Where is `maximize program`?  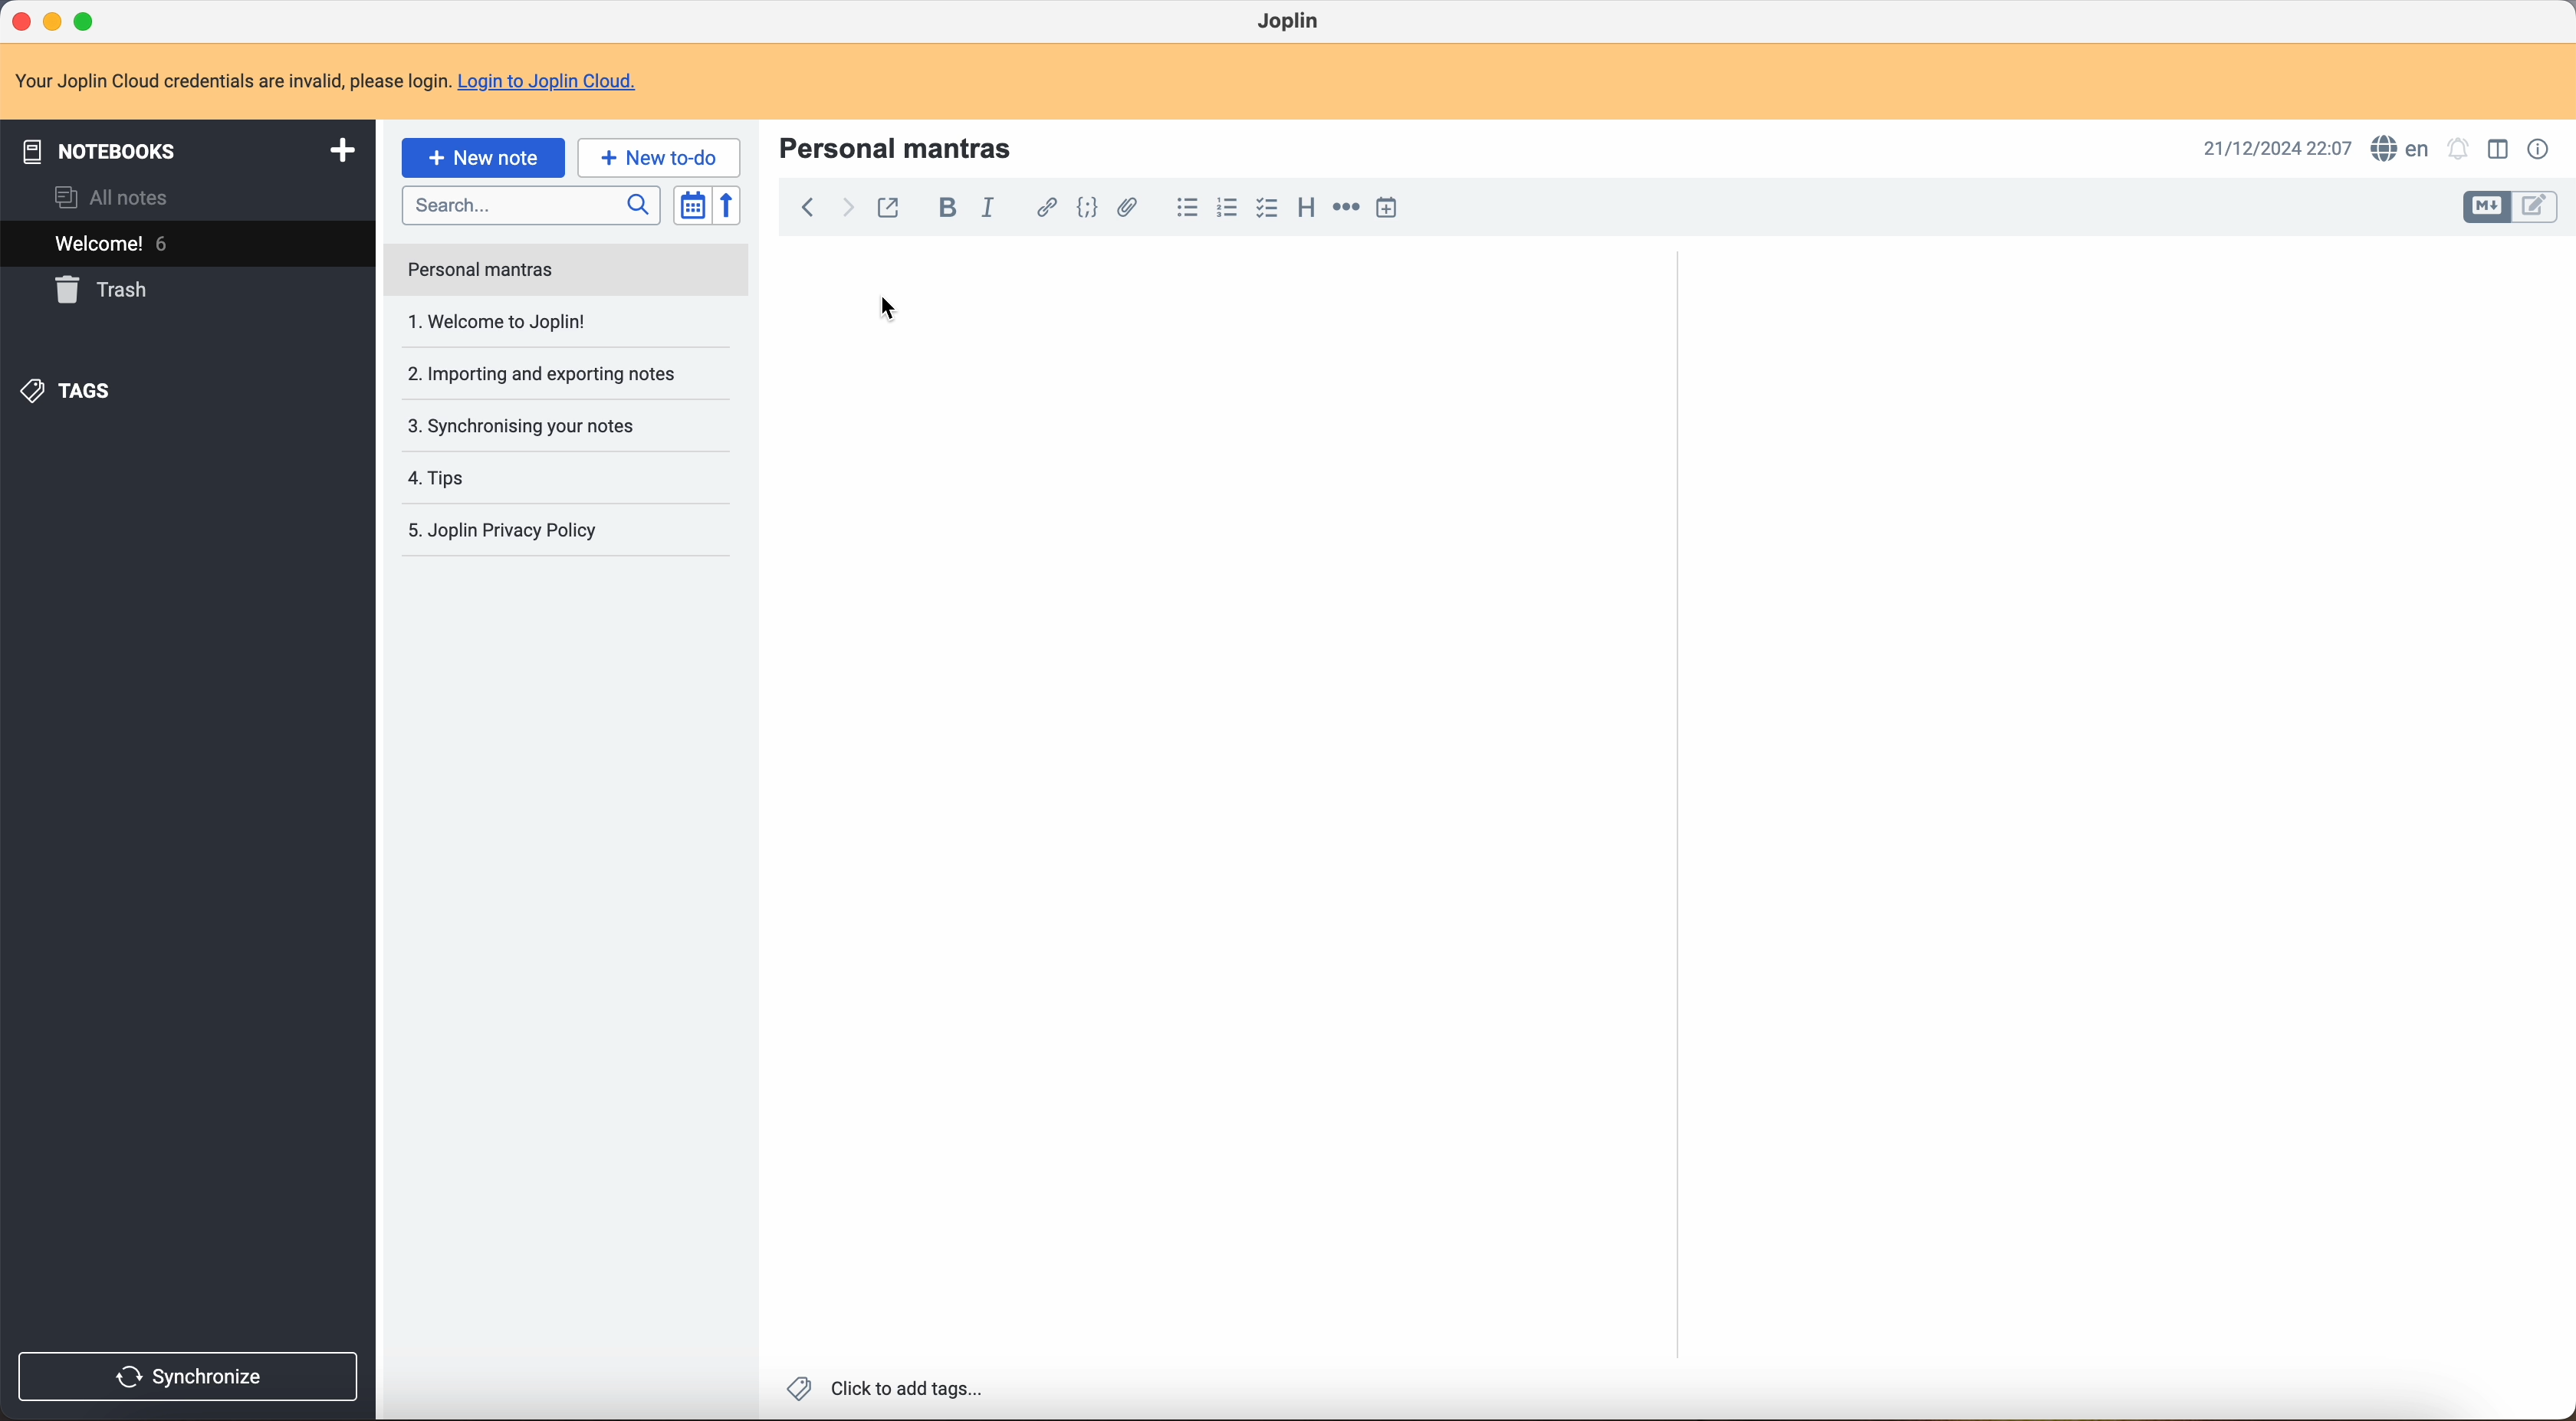
maximize program is located at coordinates (88, 20).